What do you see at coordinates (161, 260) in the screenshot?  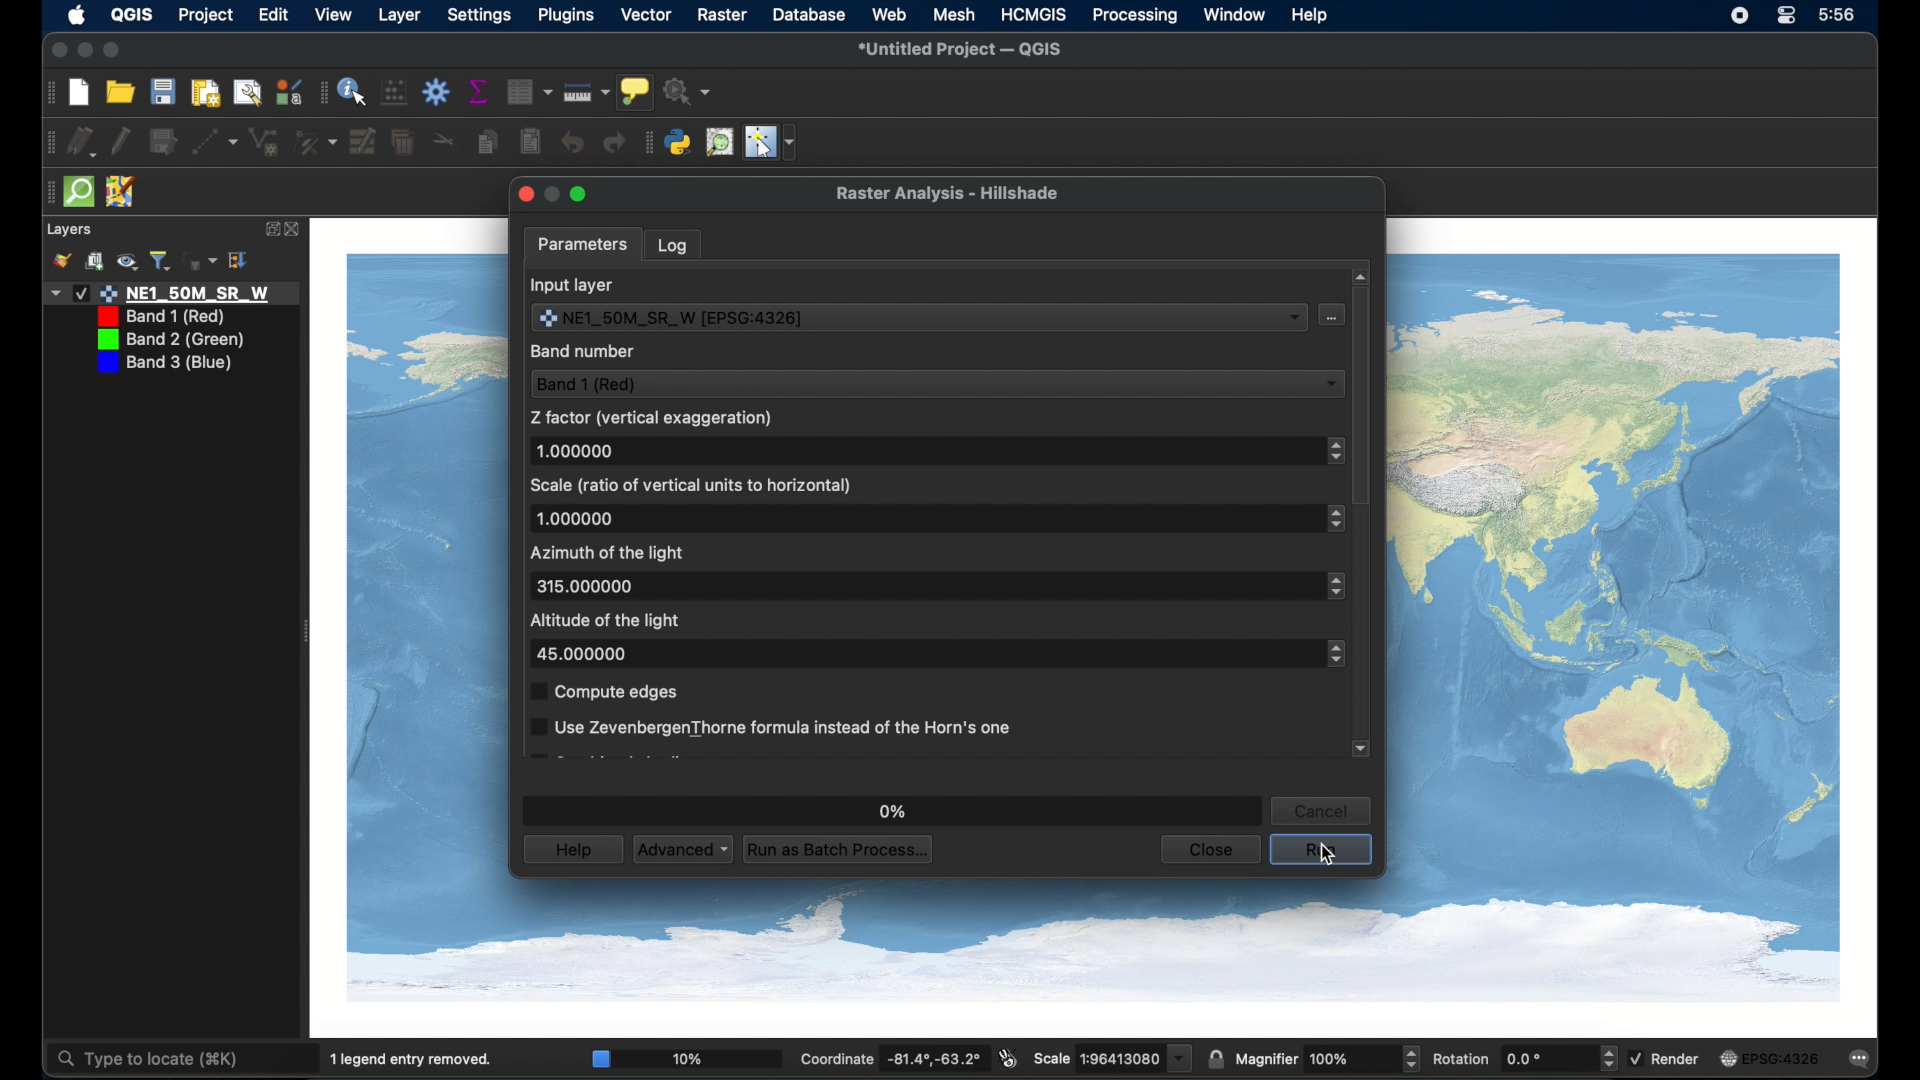 I see `filter legend` at bounding box center [161, 260].